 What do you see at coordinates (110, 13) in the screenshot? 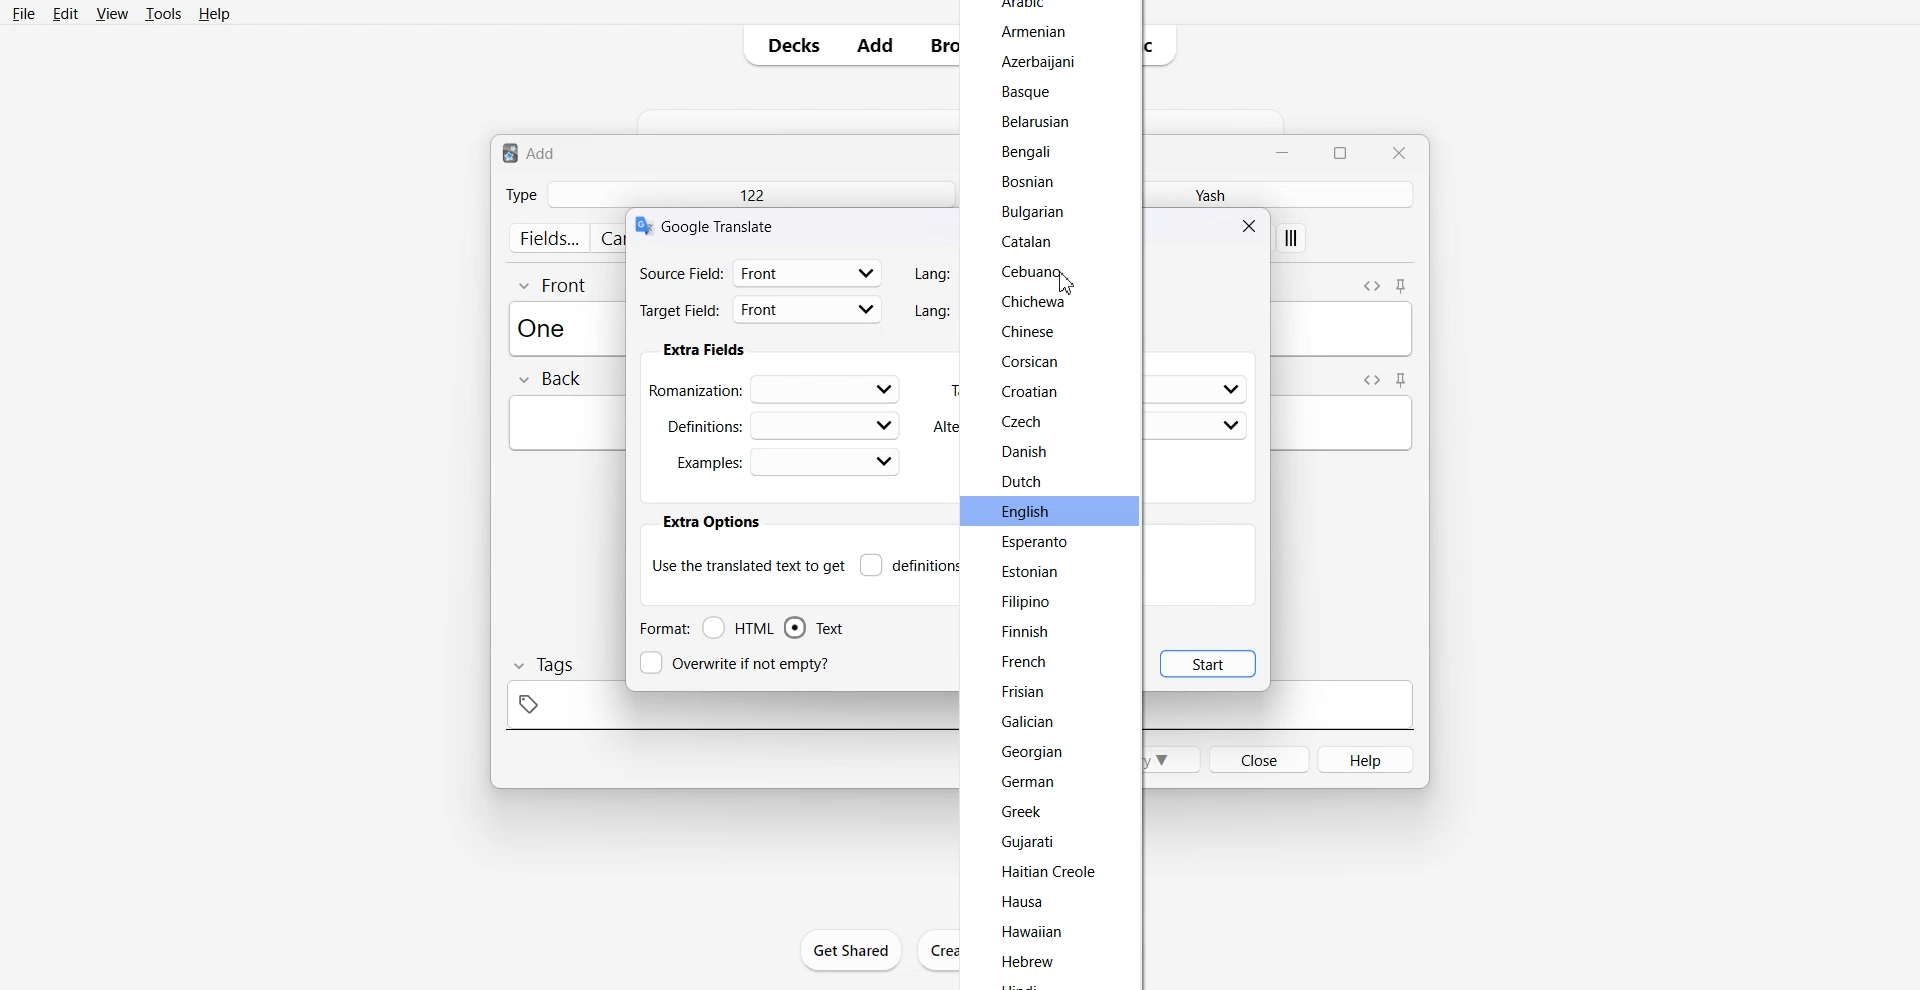
I see `View` at bounding box center [110, 13].